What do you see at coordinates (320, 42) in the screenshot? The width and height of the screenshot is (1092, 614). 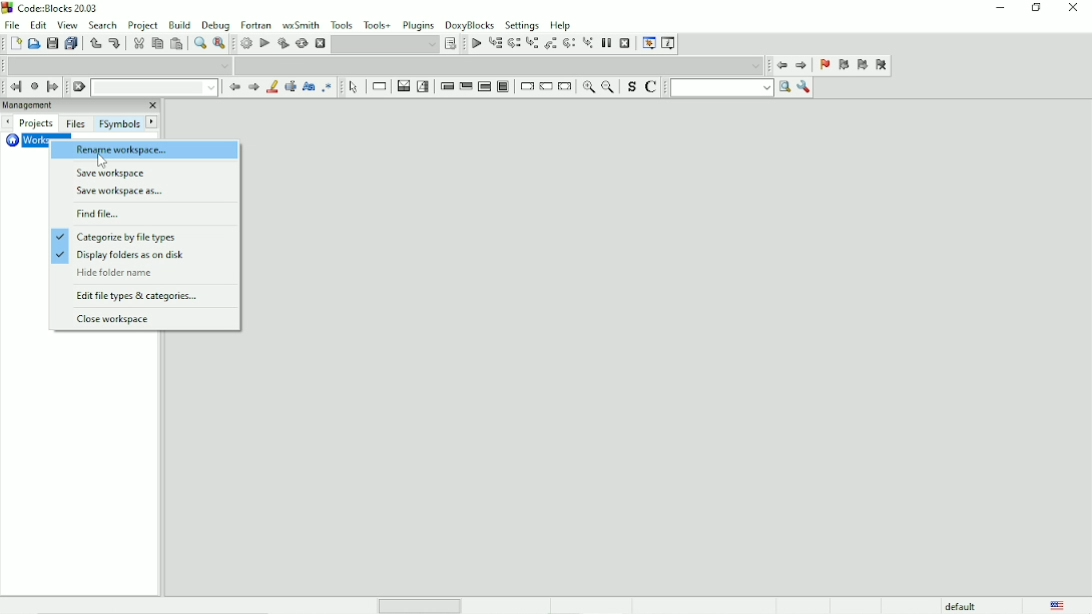 I see `Abort` at bounding box center [320, 42].